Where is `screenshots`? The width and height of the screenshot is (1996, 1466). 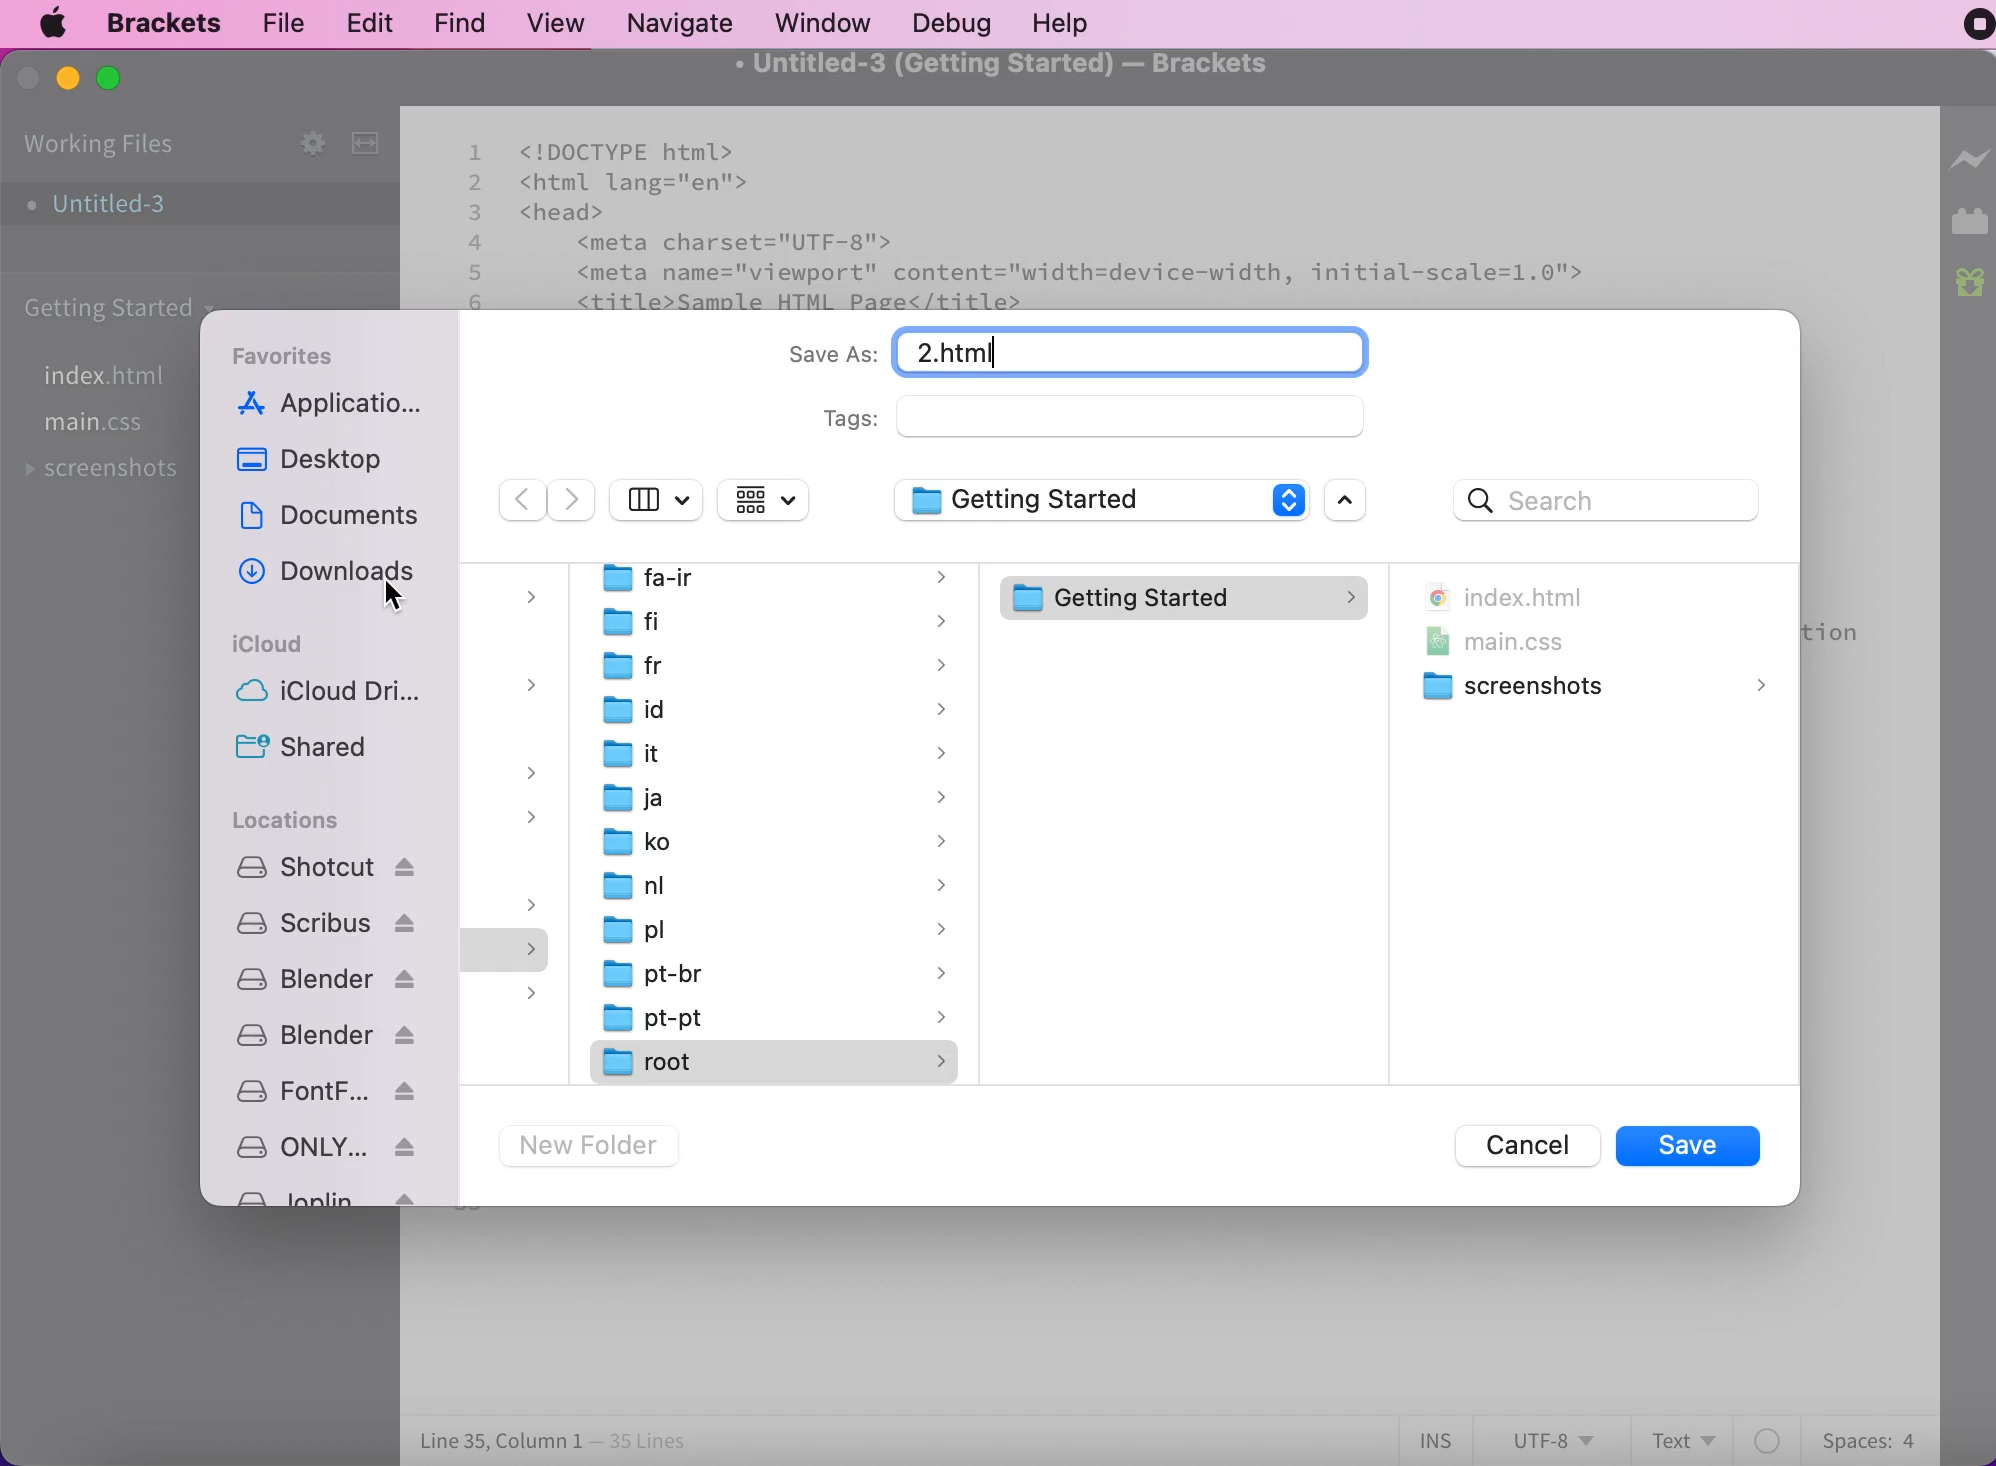 screenshots is located at coordinates (112, 467).